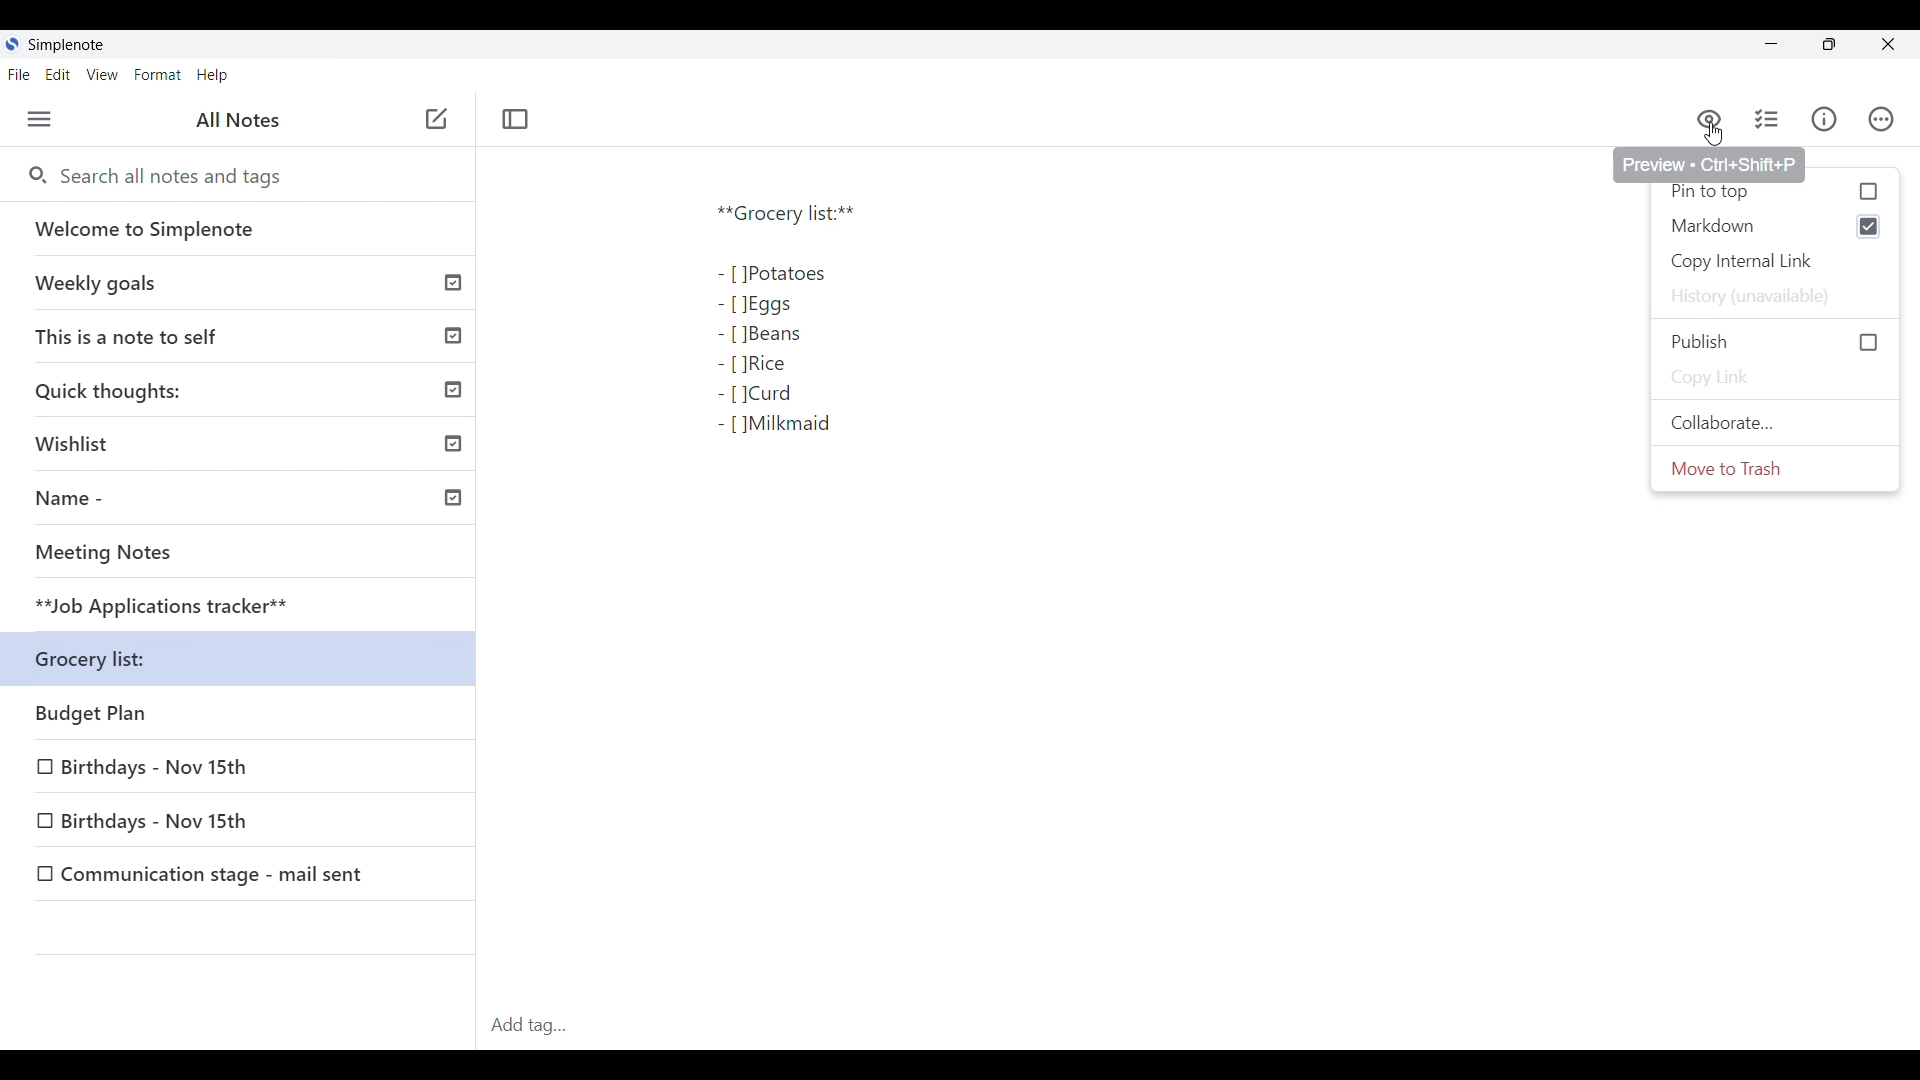  I want to click on Simplenote, so click(62, 44).